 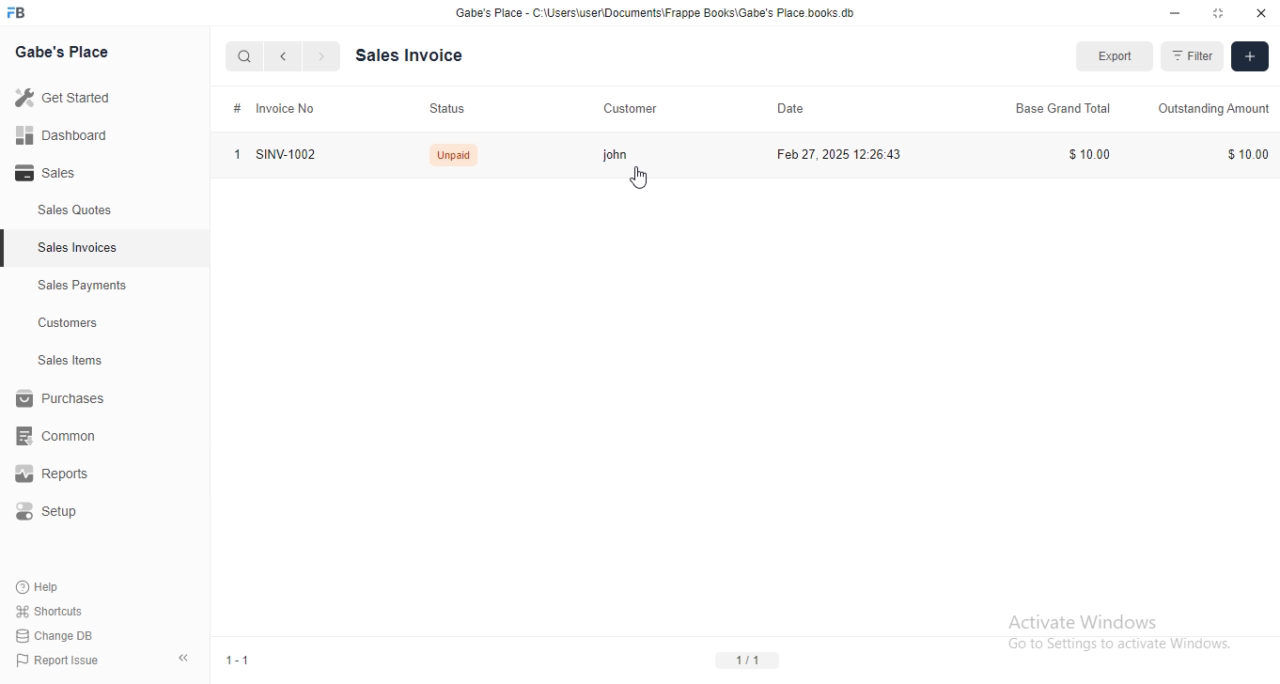 I want to click on 1, so click(x=238, y=154).